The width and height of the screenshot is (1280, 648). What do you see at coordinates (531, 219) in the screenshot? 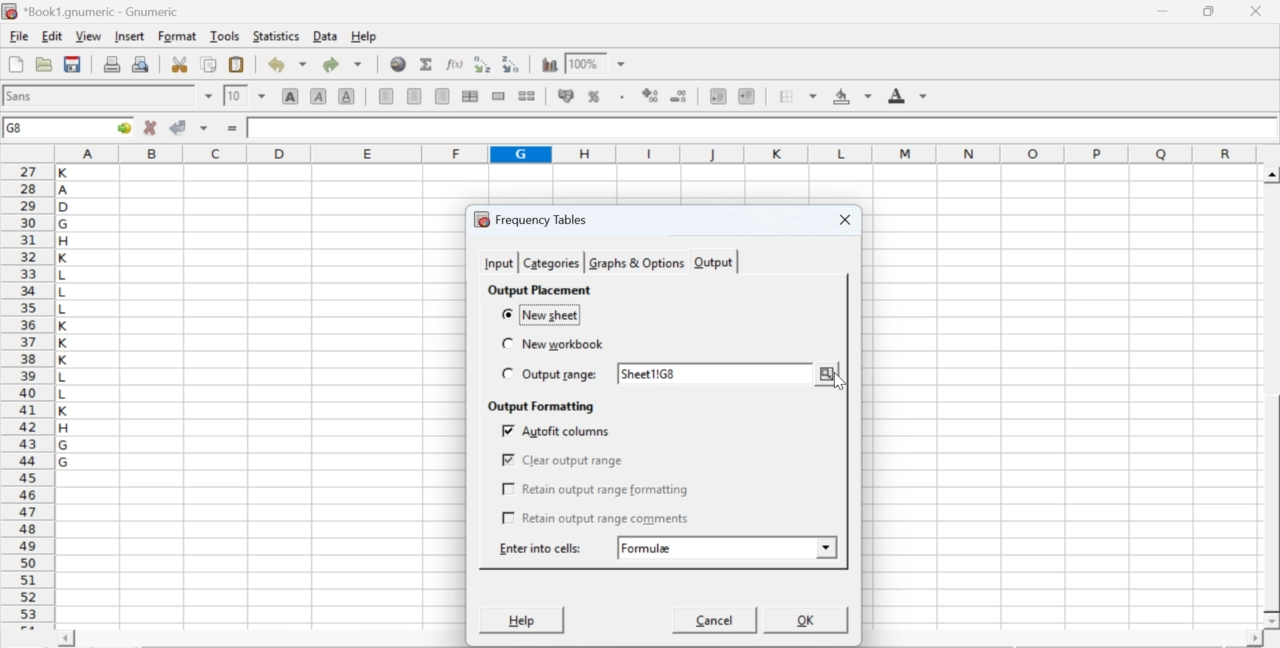
I see `frequency tables` at bounding box center [531, 219].